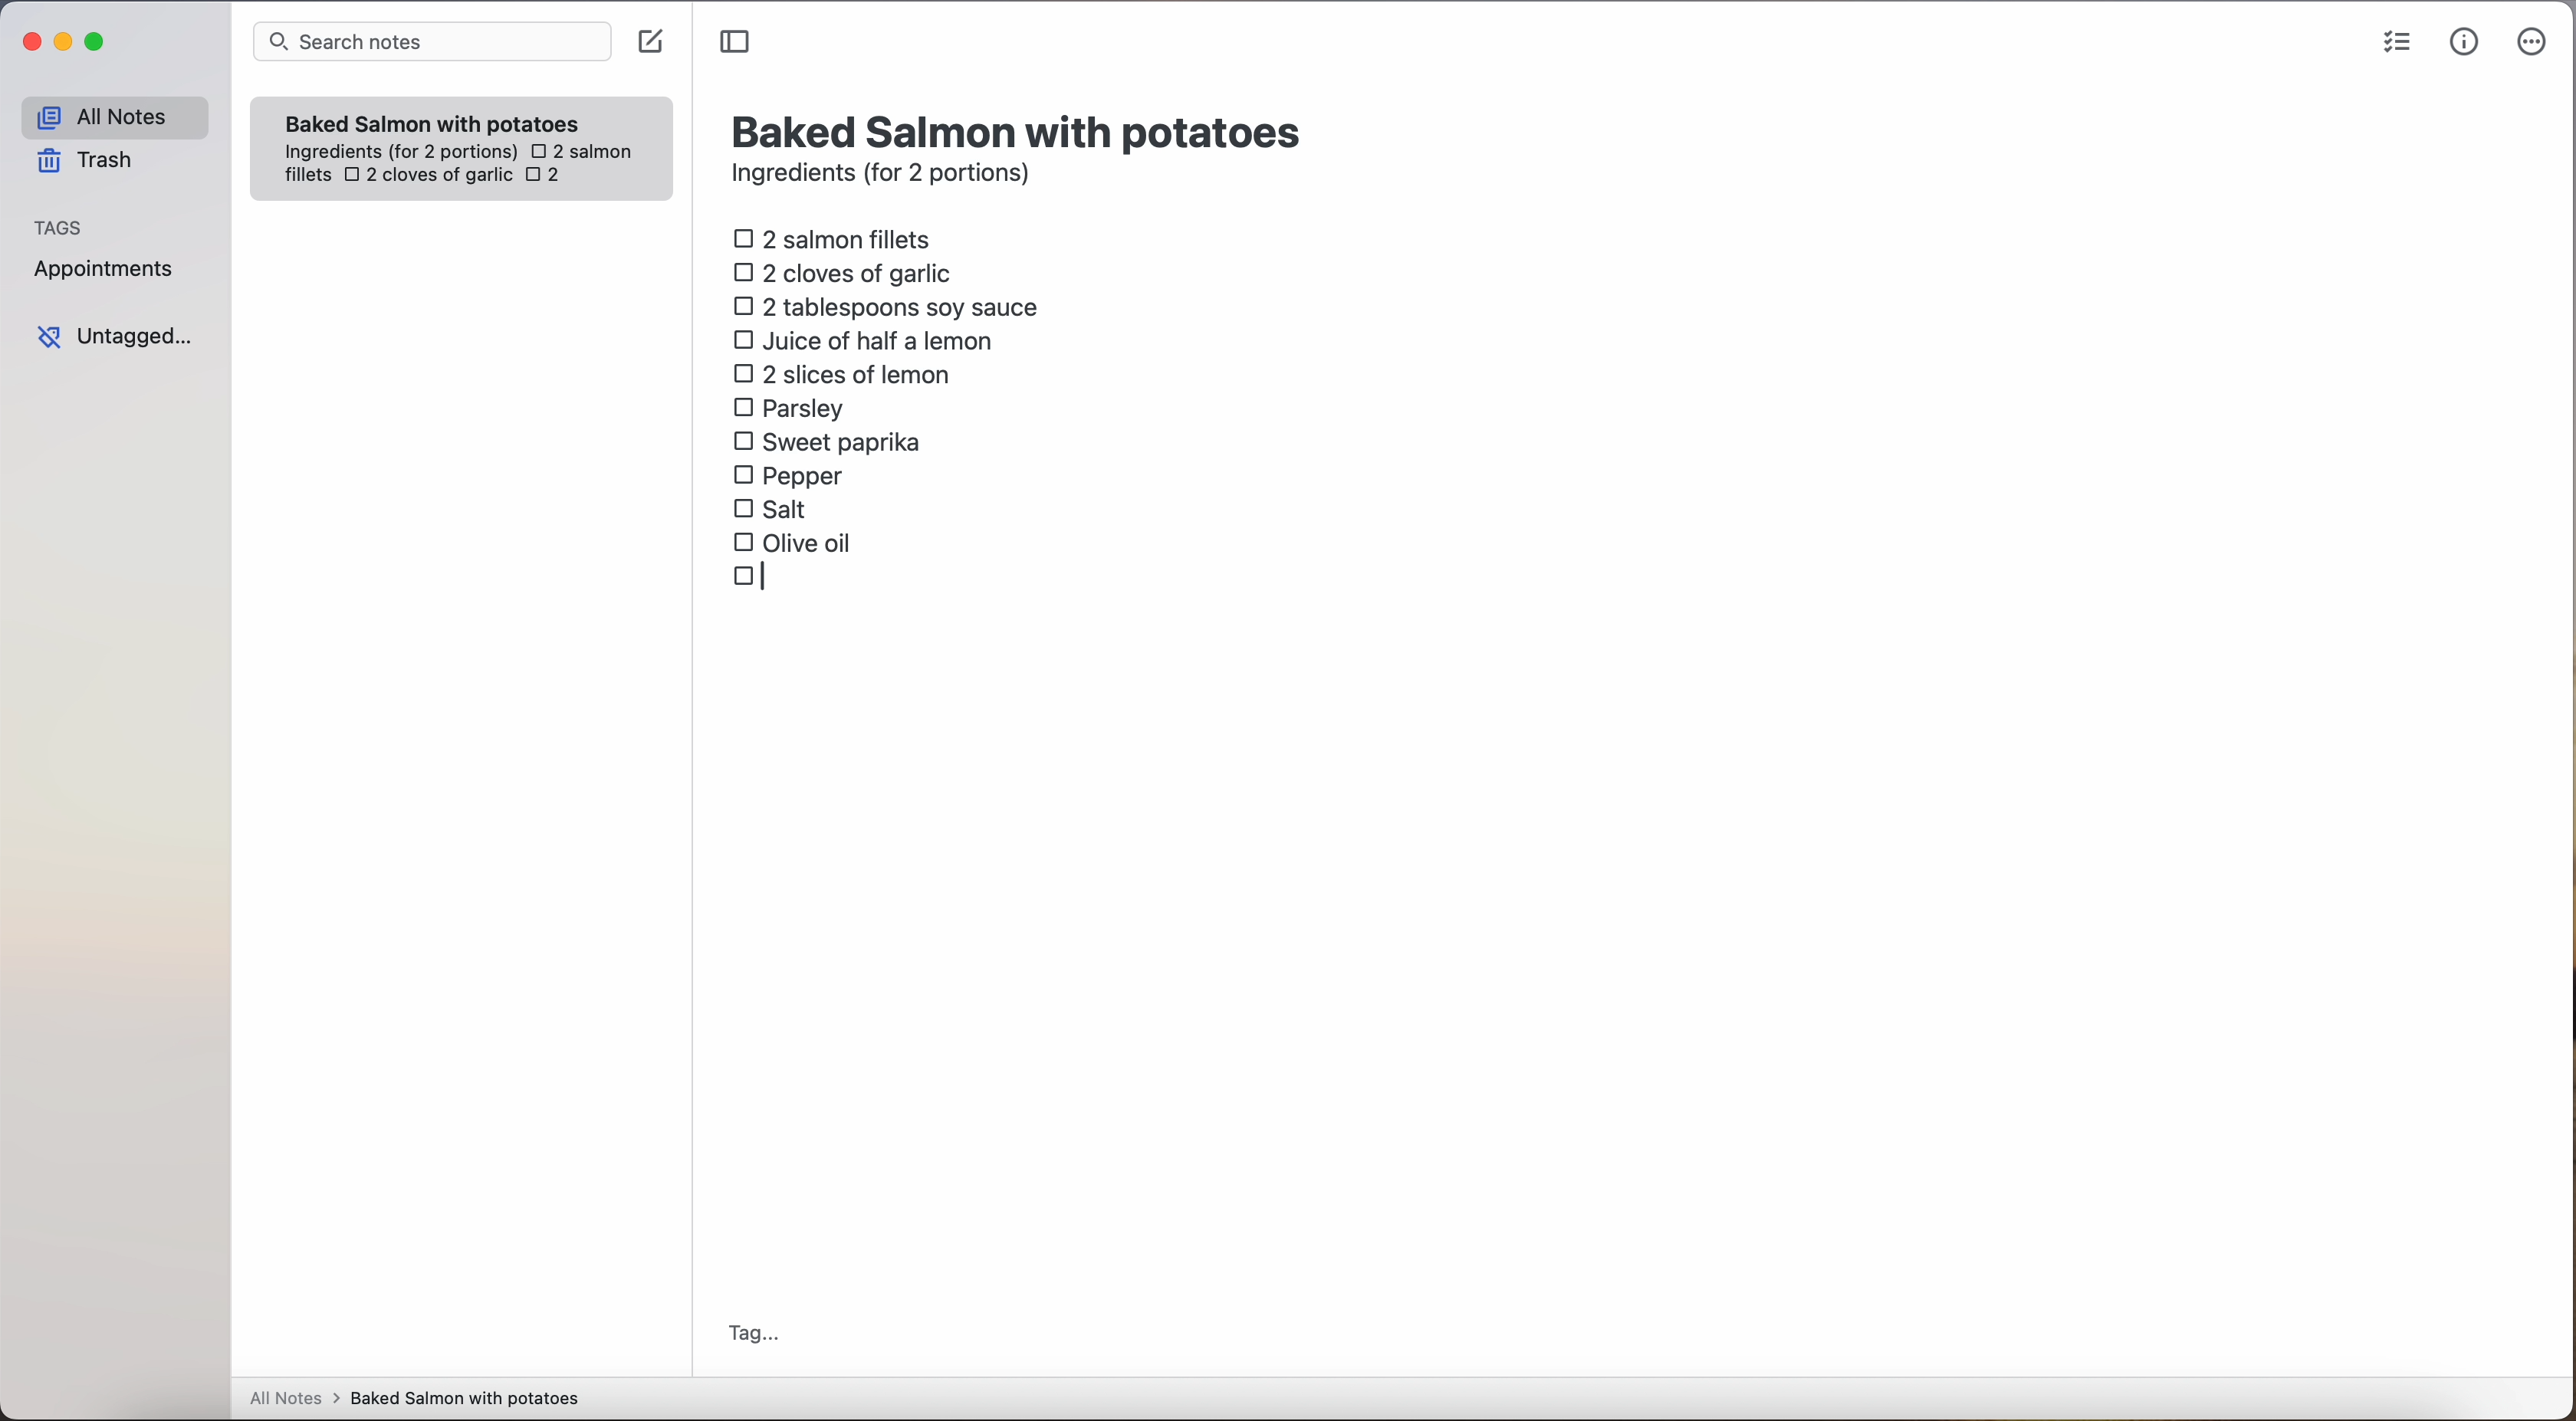 This screenshot has width=2576, height=1421. Describe the element at coordinates (309, 176) in the screenshot. I see `fillets` at that location.